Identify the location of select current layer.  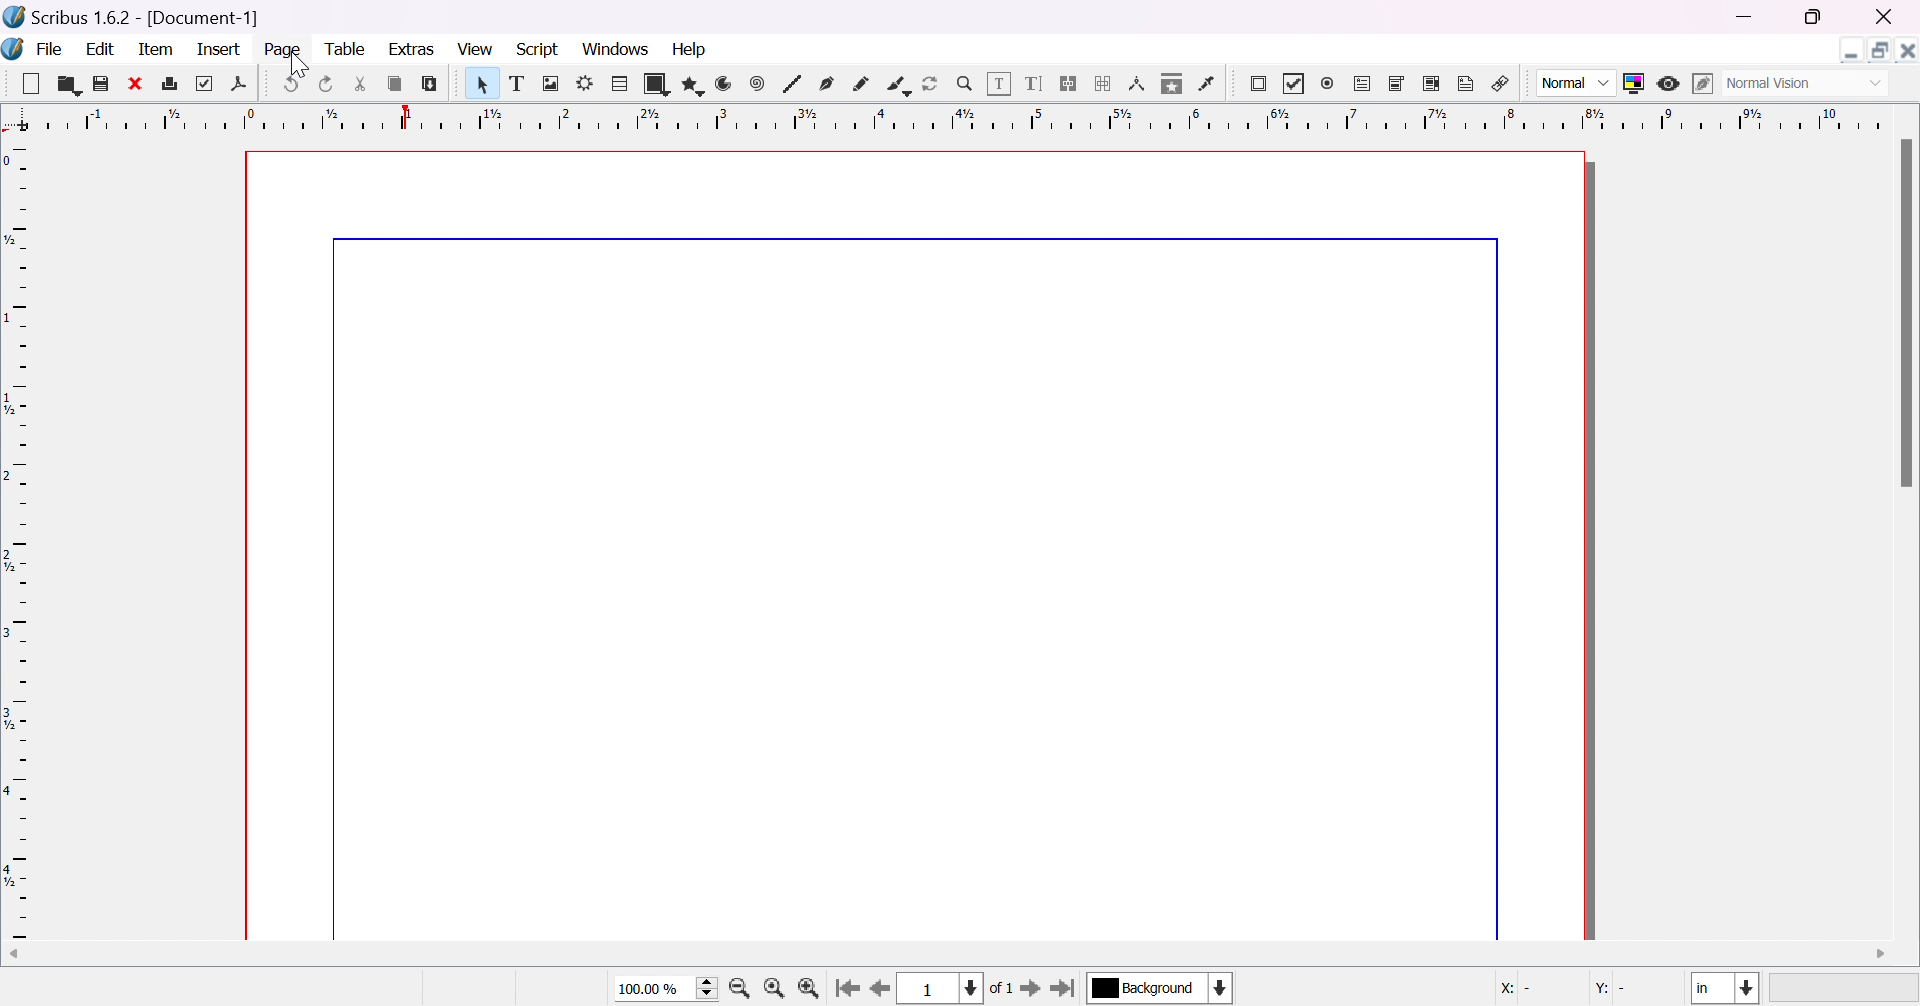
(1145, 988).